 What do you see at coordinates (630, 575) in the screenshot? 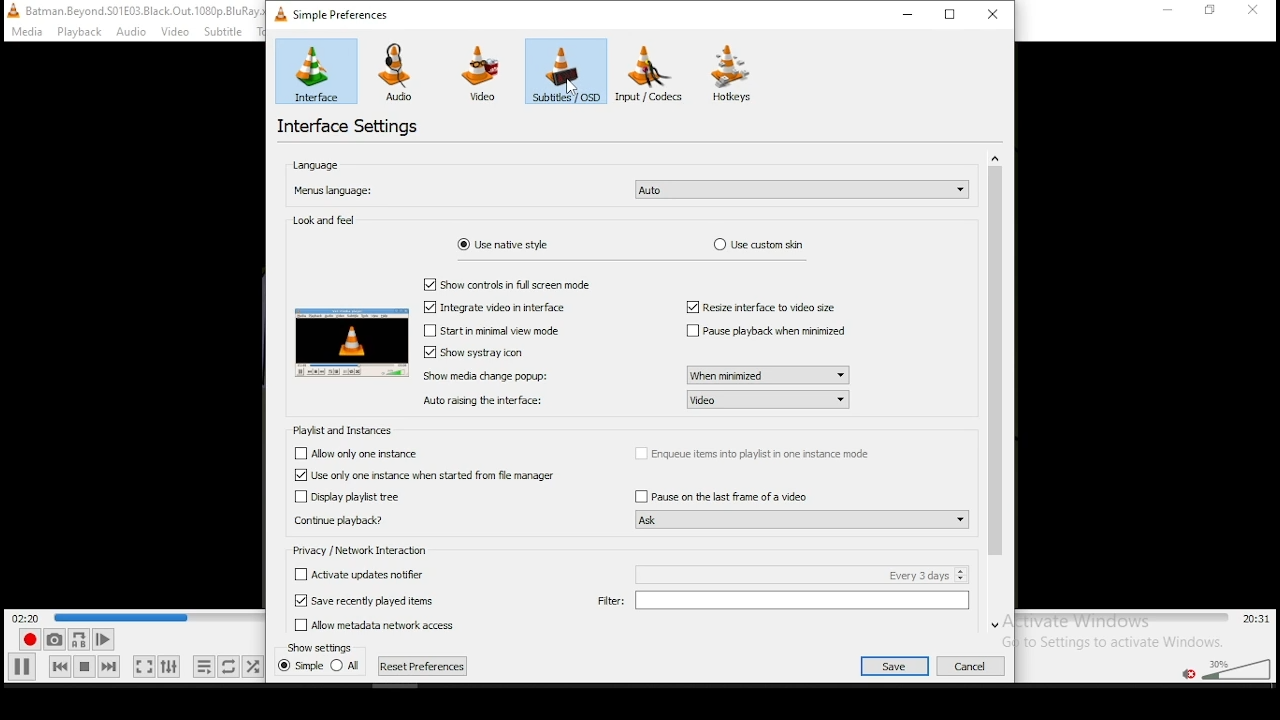
I see `checkbox: activate updates notifier every 3 days` at bounding box center [630, 575].